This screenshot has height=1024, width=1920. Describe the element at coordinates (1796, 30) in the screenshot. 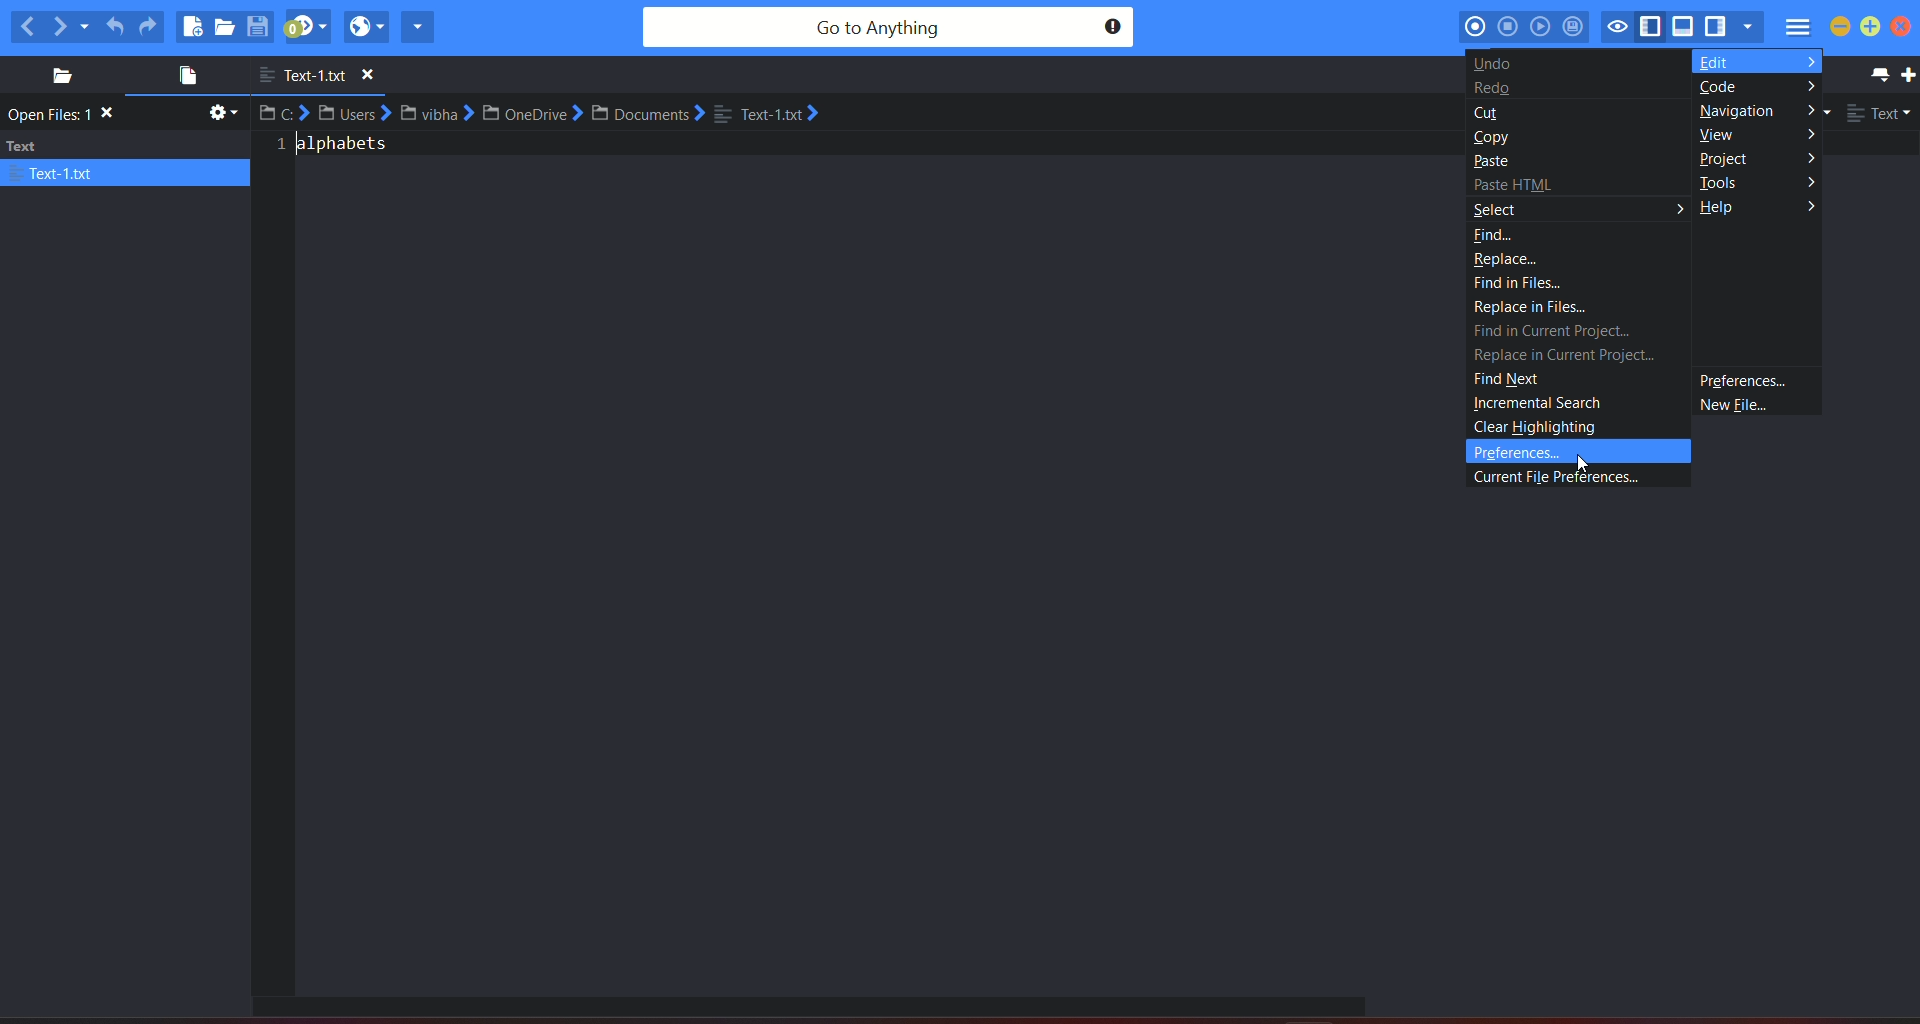

I see `menu` at that location.